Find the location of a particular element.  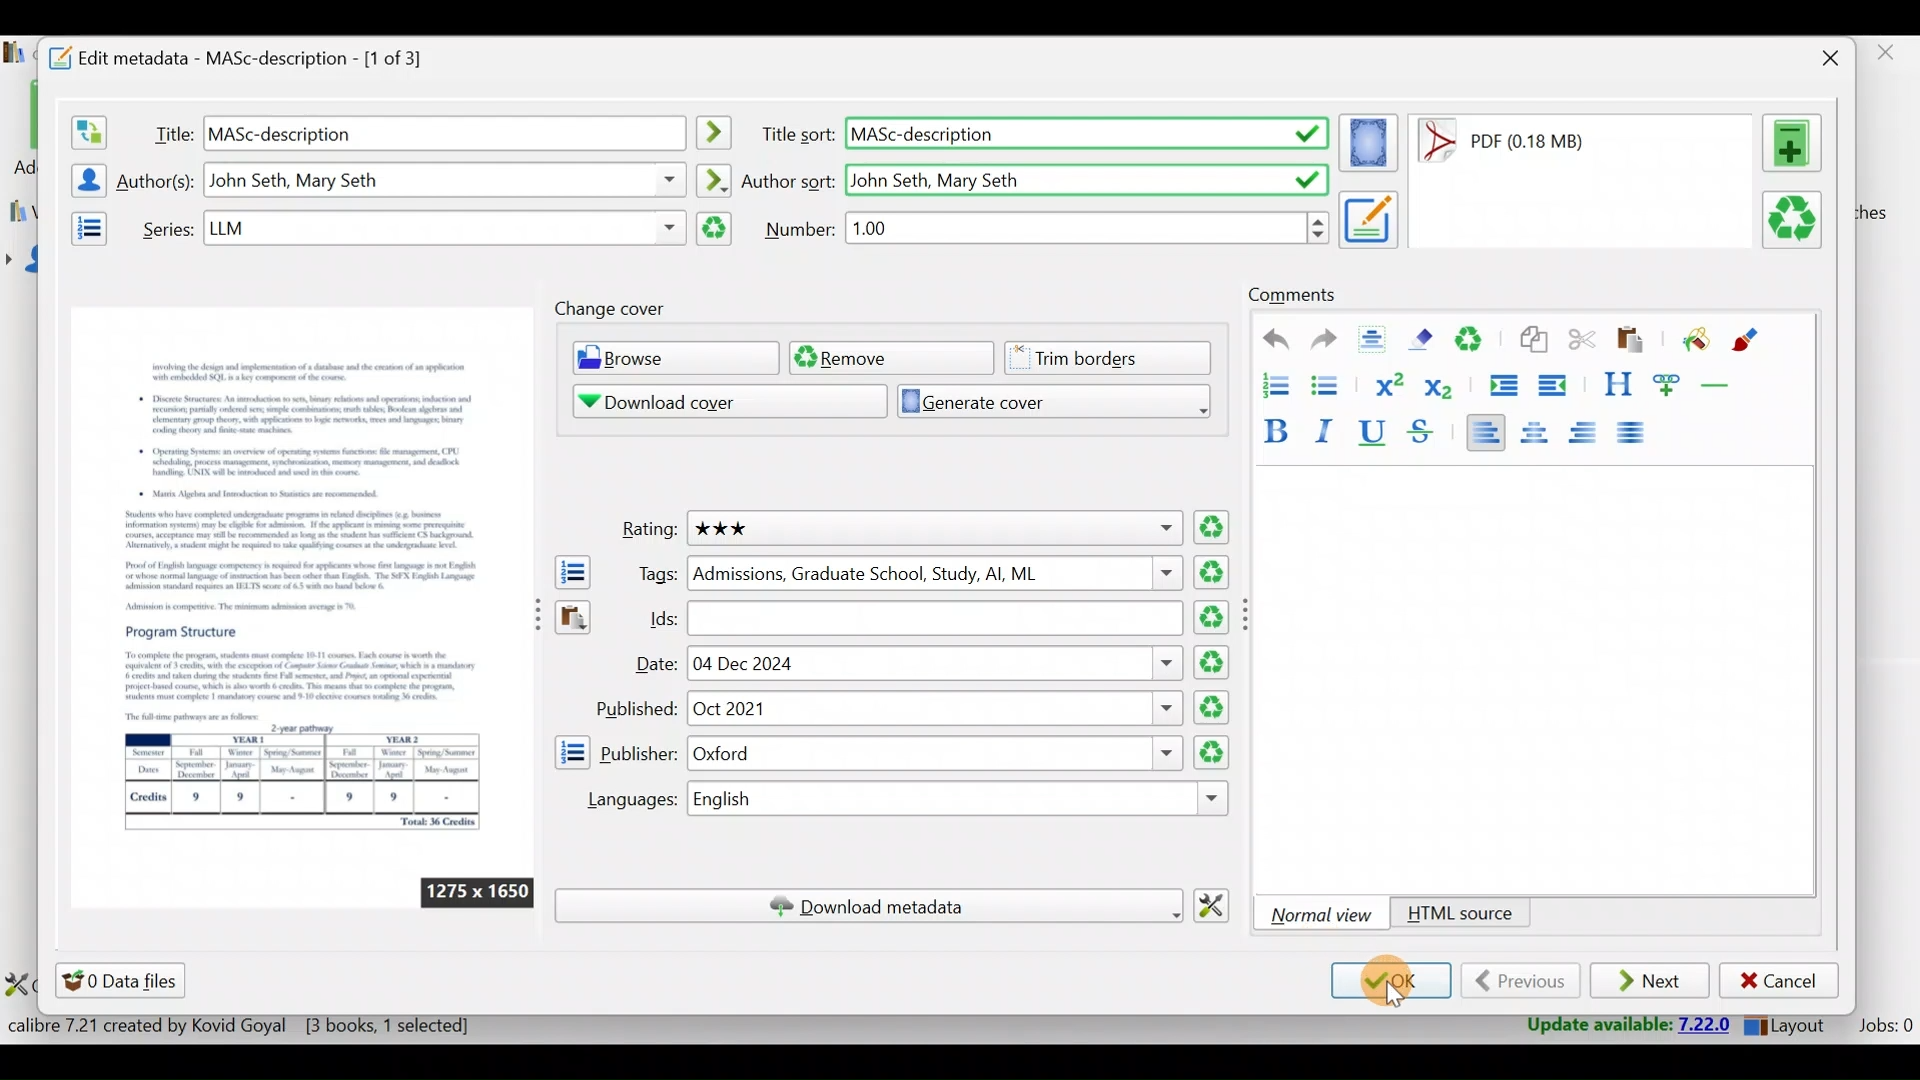

Clear date is located at coordinates (1214, 660).